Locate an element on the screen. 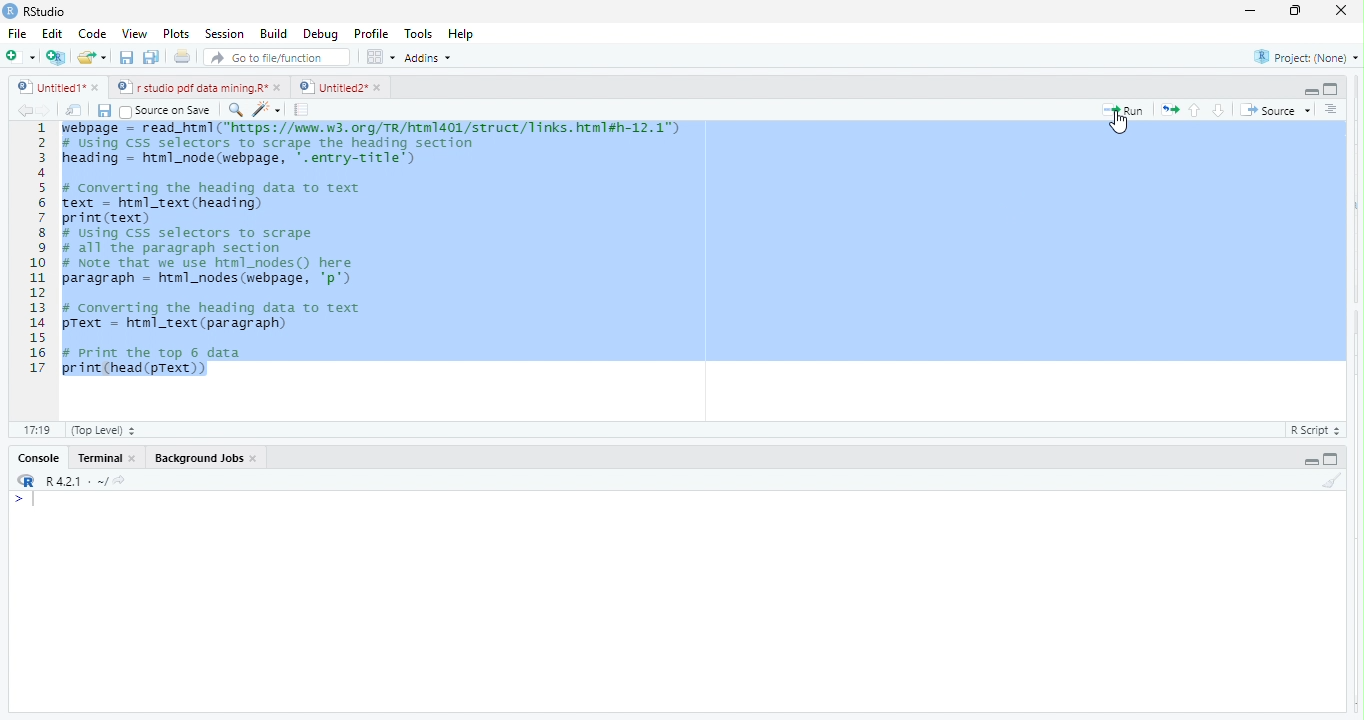  terminal is located at coordinates (102, 458).